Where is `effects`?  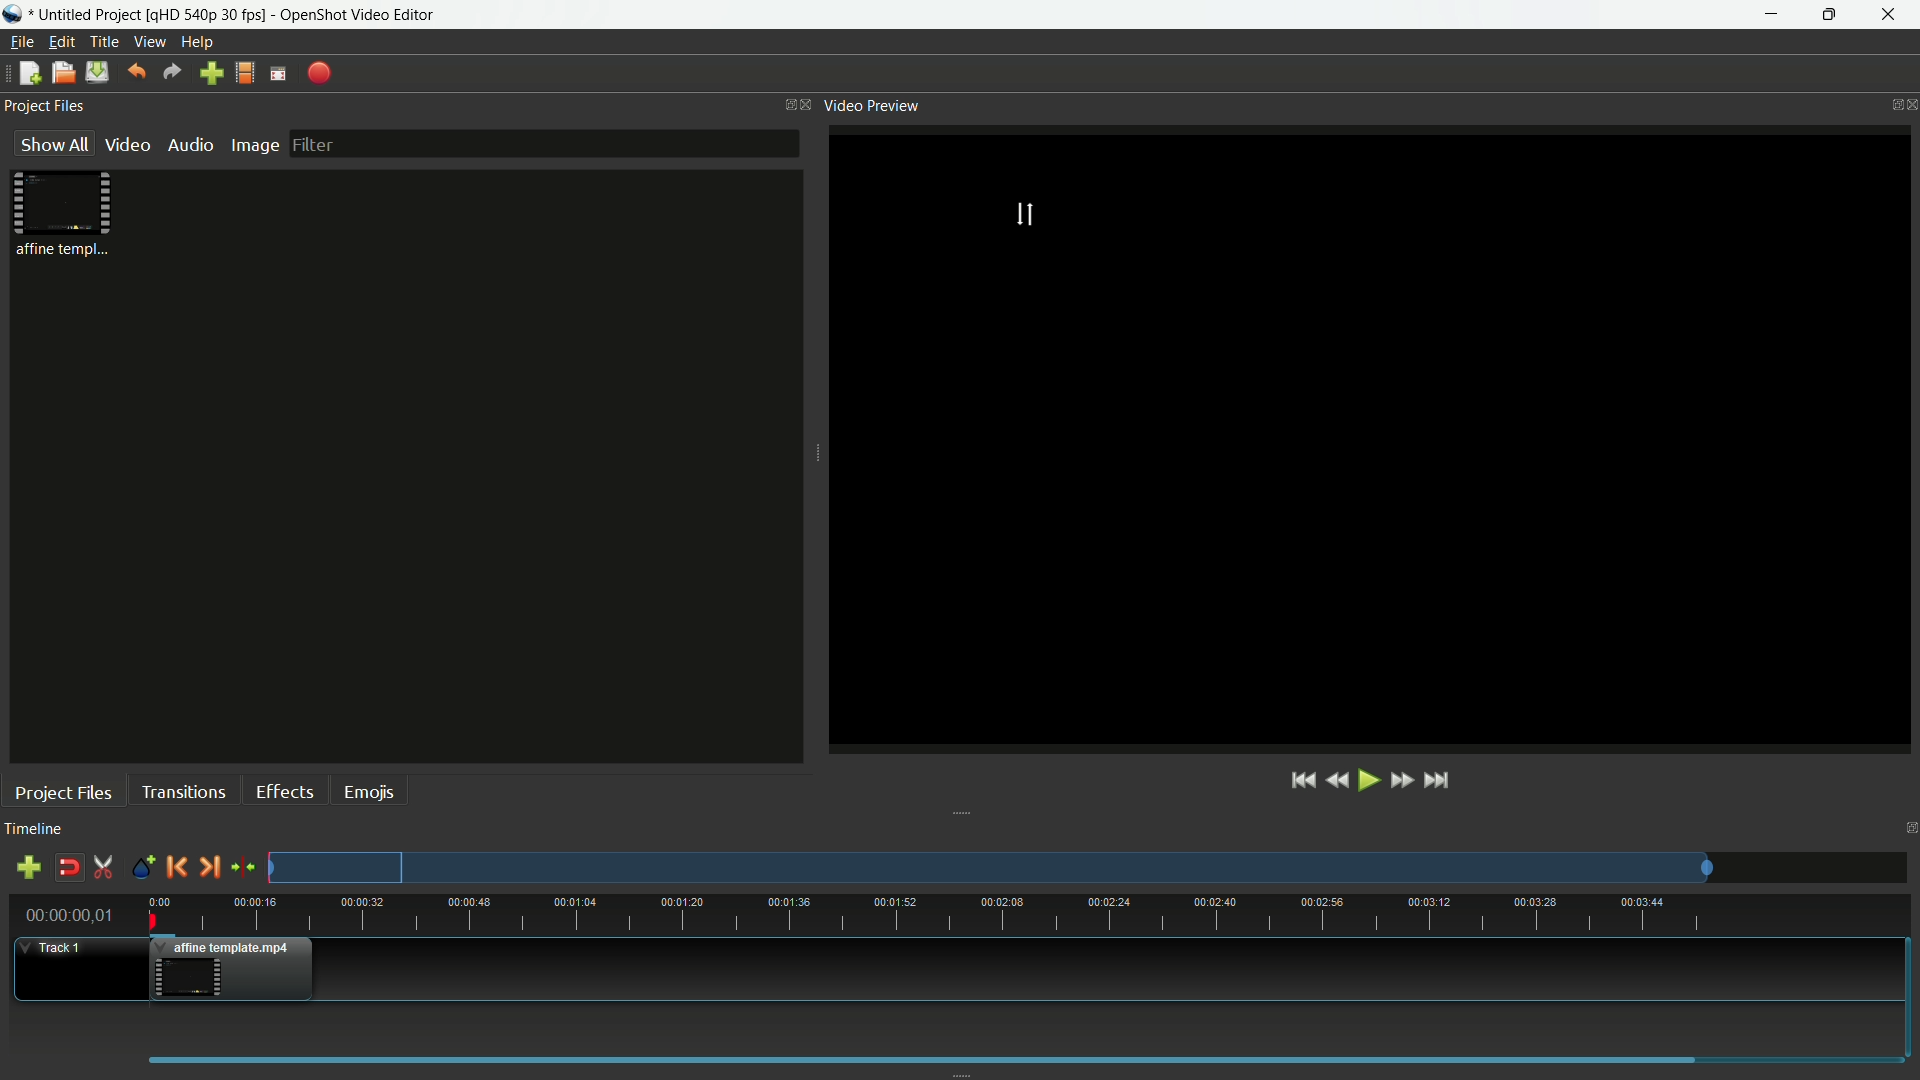
effects is located at coordinates (284, 791).